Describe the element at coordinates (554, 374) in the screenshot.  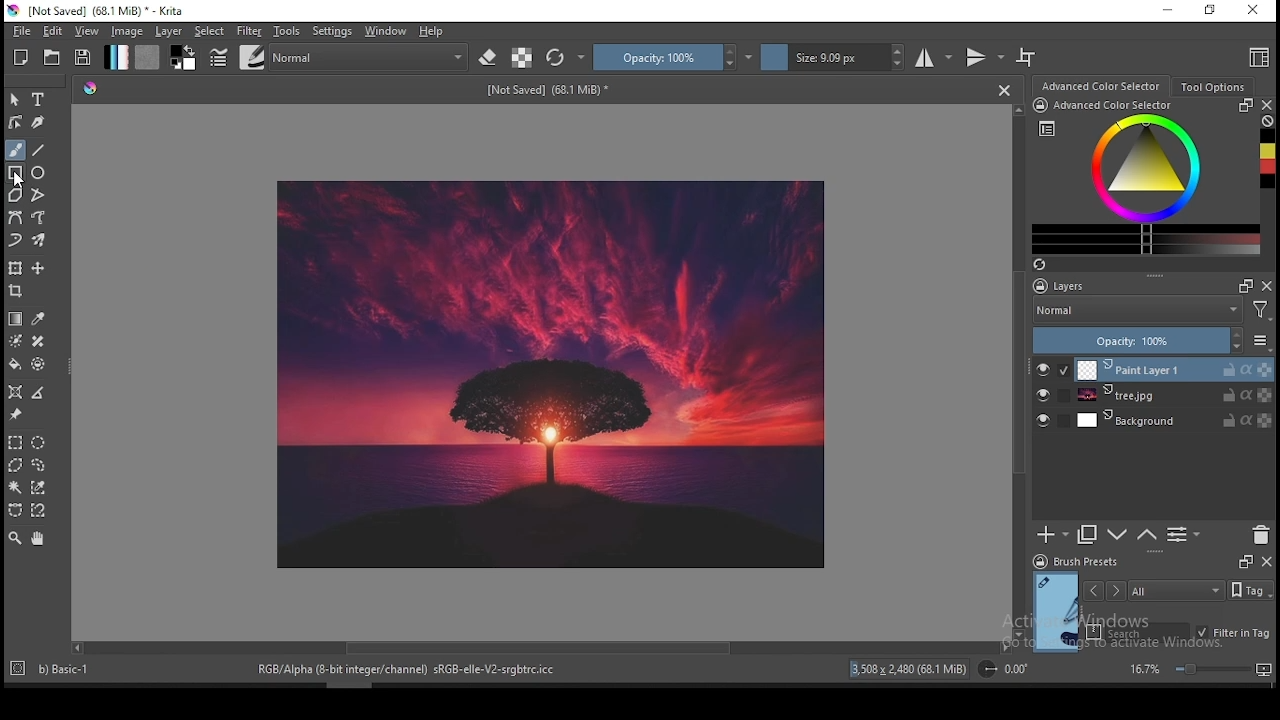
I see `Image` at that location.